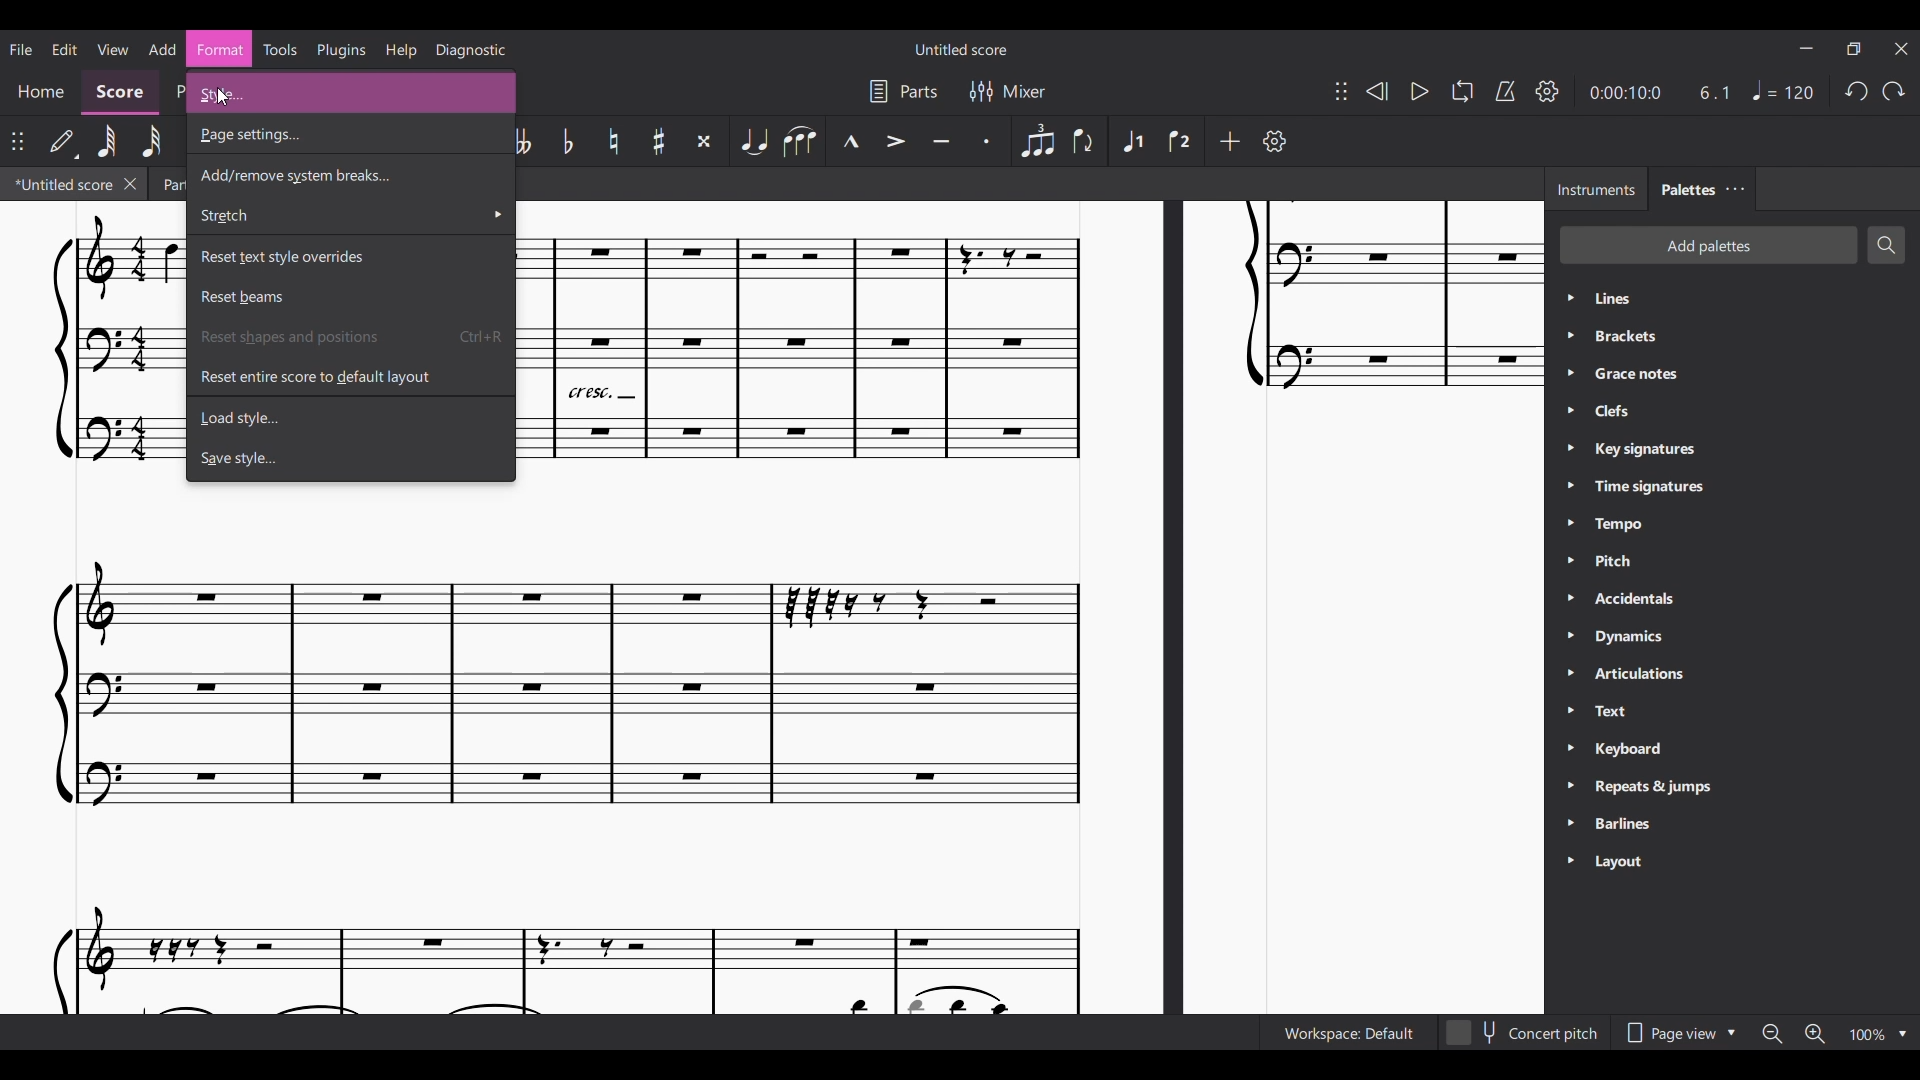 The height and width of the screenshot is (1080, 1920). What do you see at coordinates (1504, 91) in the screenshot?
I see `Metronome` at bounding box center [1504, 91].